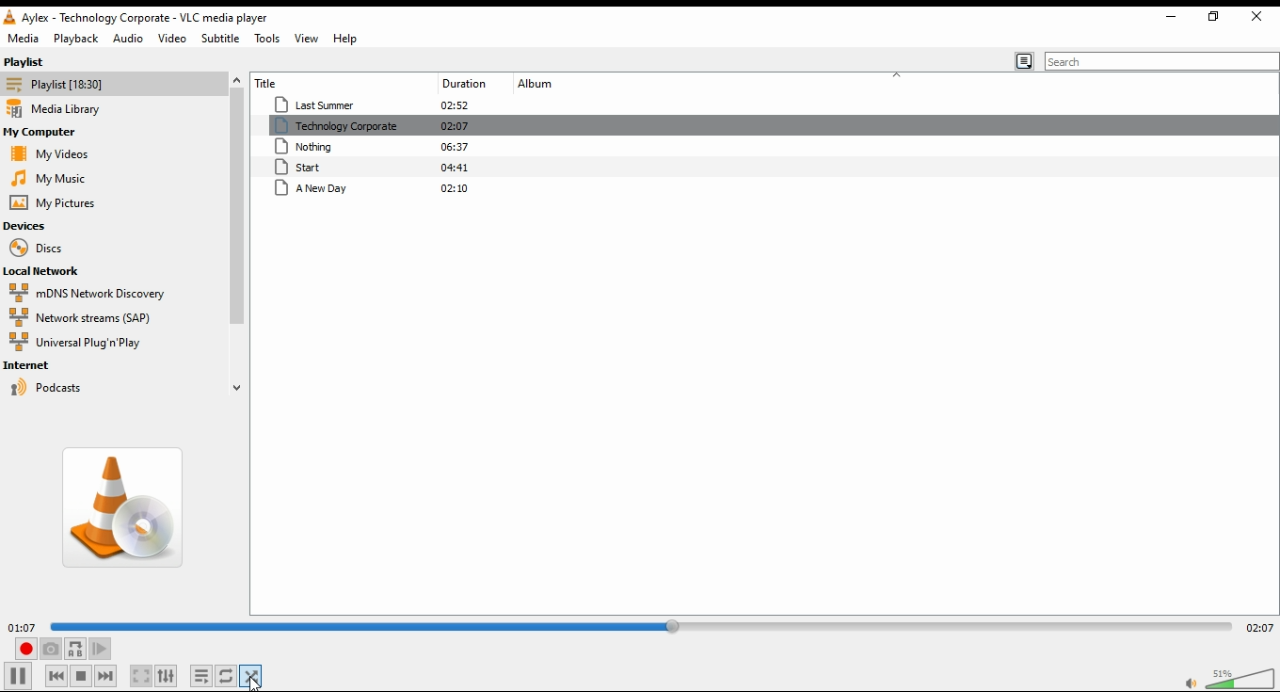 The width and height of the screenshot is (1280, 692). What do you see at coordinates (58, 203) in the screenshot?
I see `my pictures` at bounding box center [58, 203].